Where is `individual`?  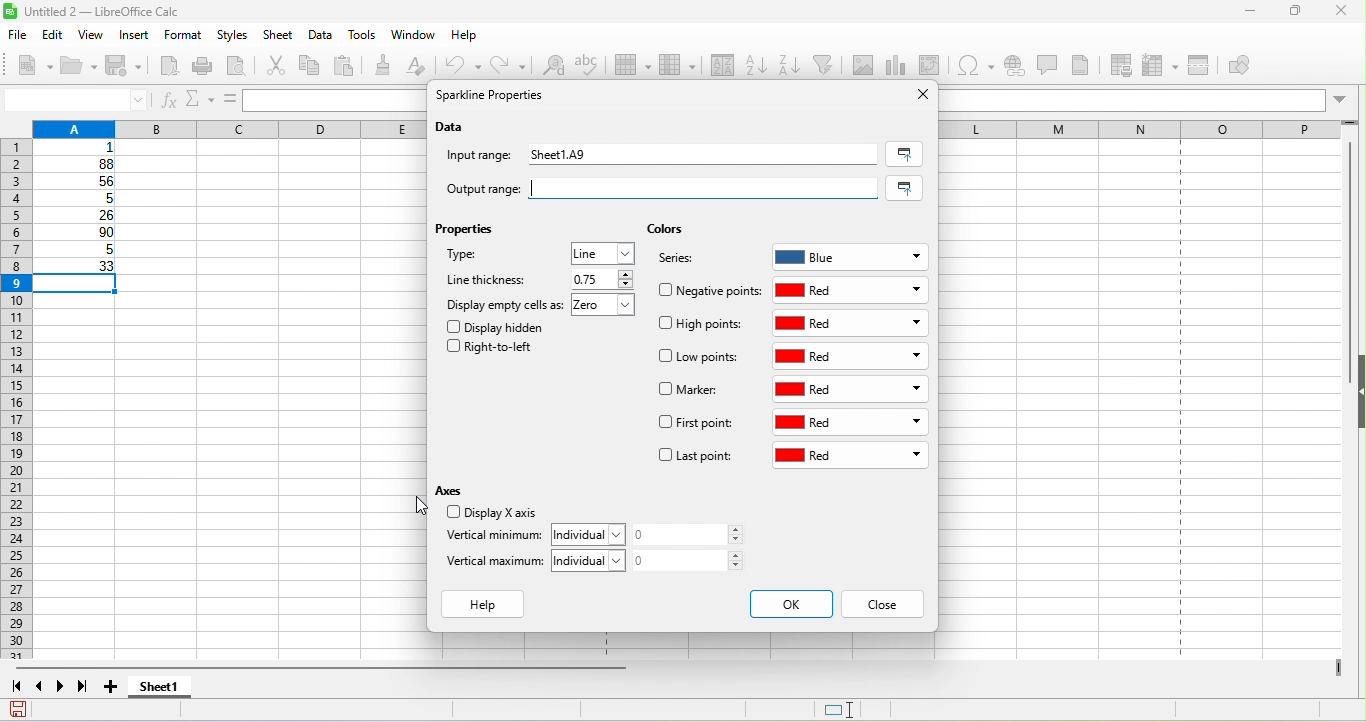
individual is located at coordinates (594, 560).